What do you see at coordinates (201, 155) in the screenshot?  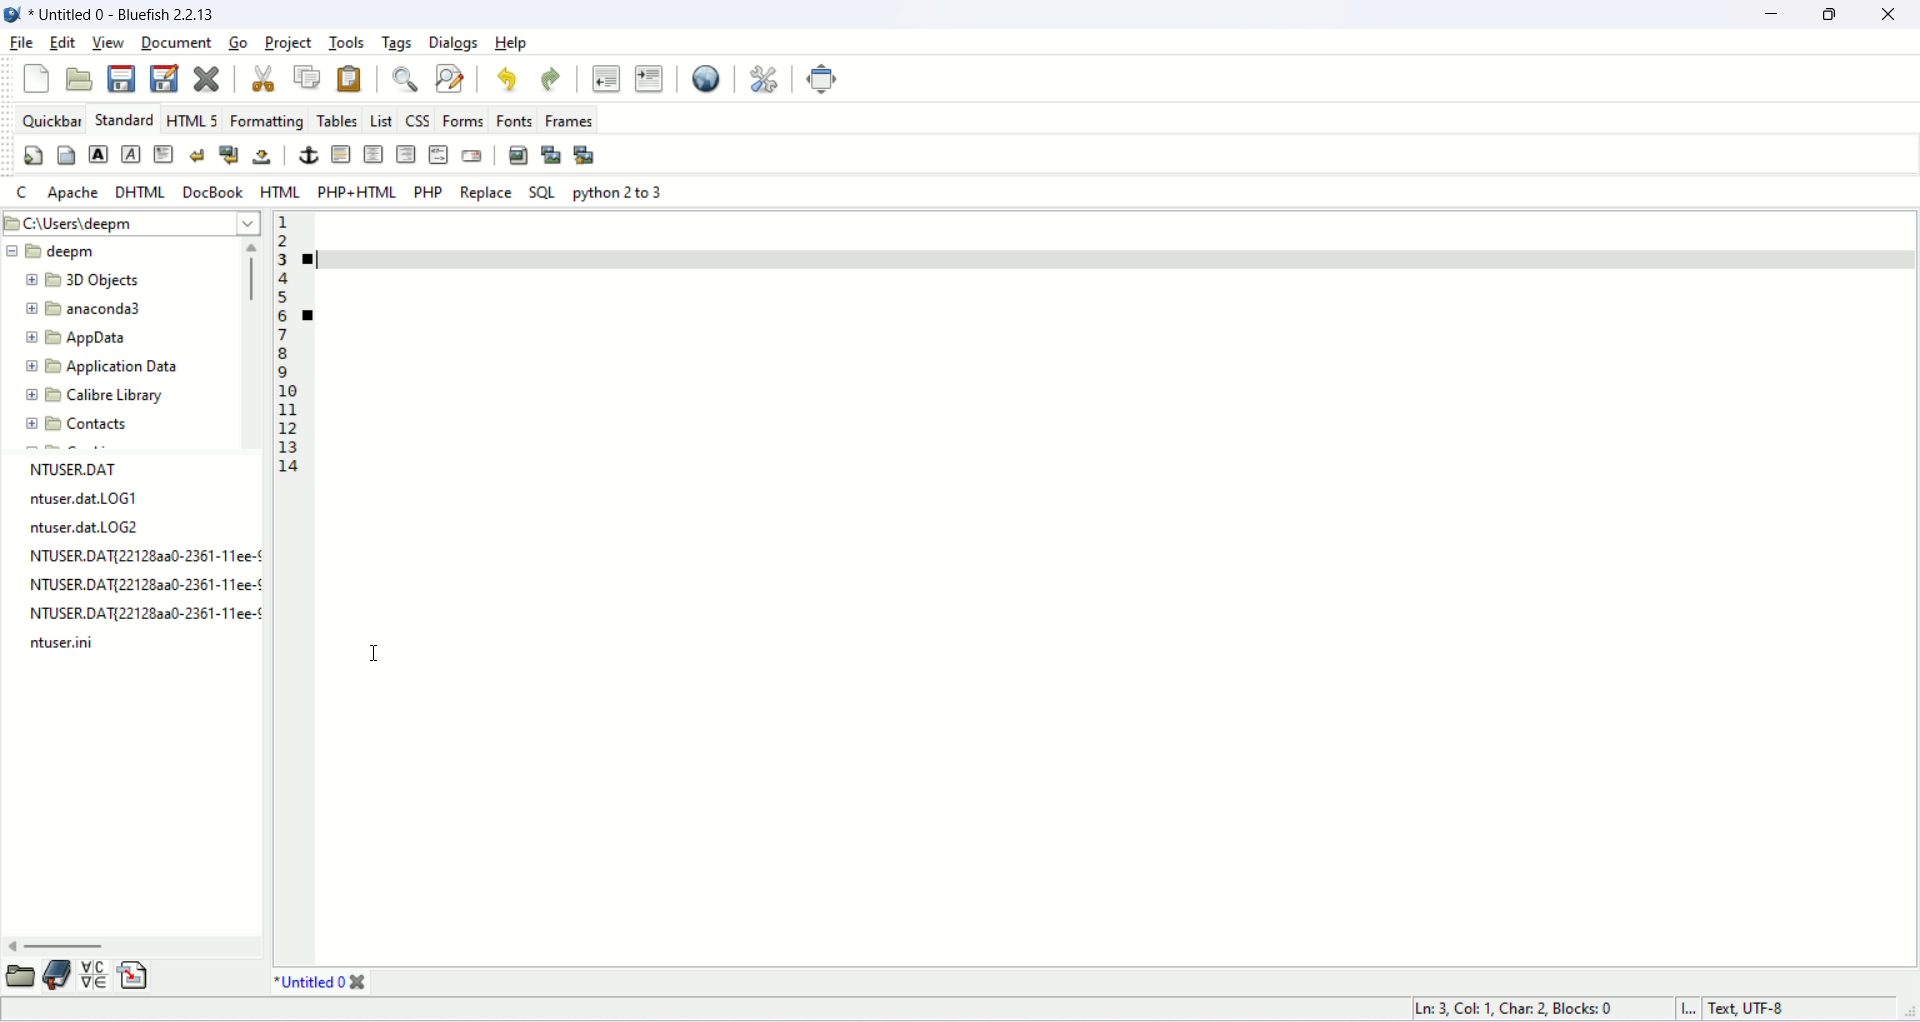 I see `break` at bounding box center [201, 155].